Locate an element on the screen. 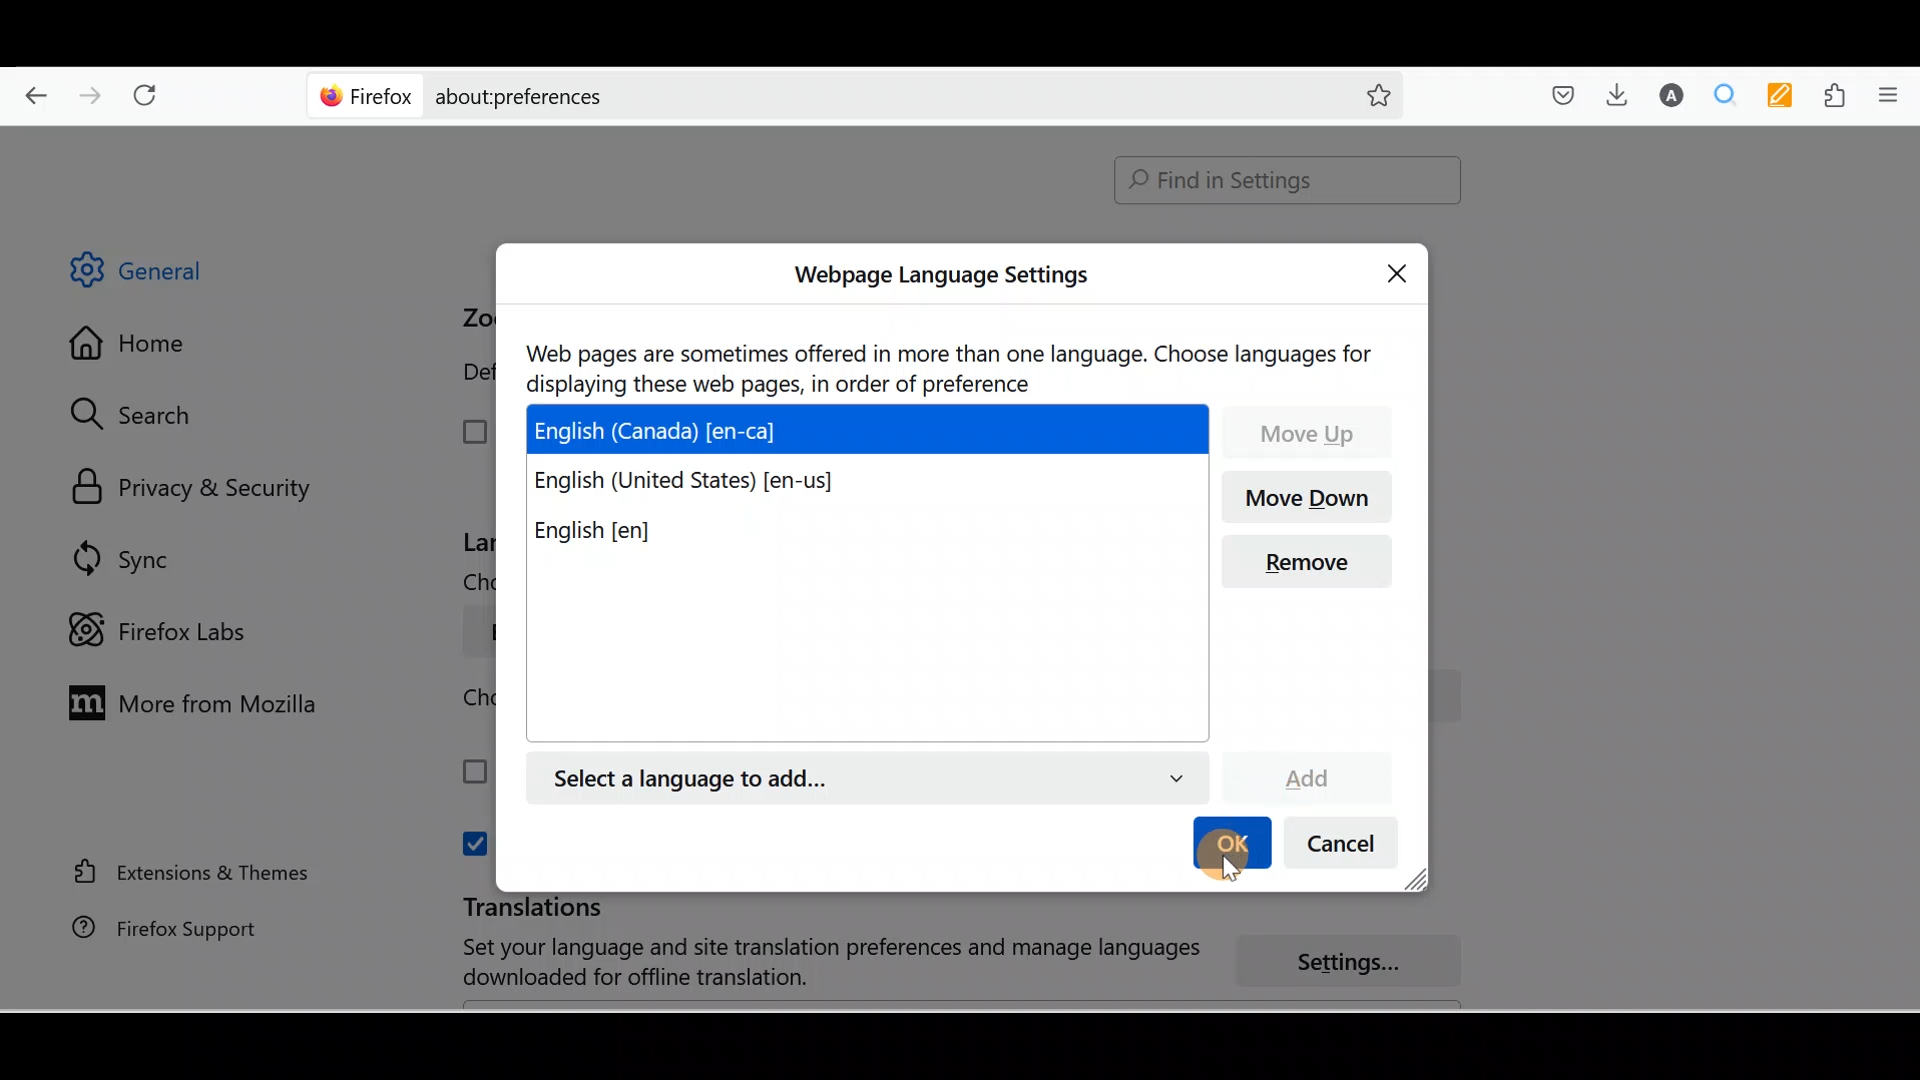 Image resolution: width=1920 pixels, height=1080 pixels. Multiple search & highlight is located at coordinates (1726, 94).